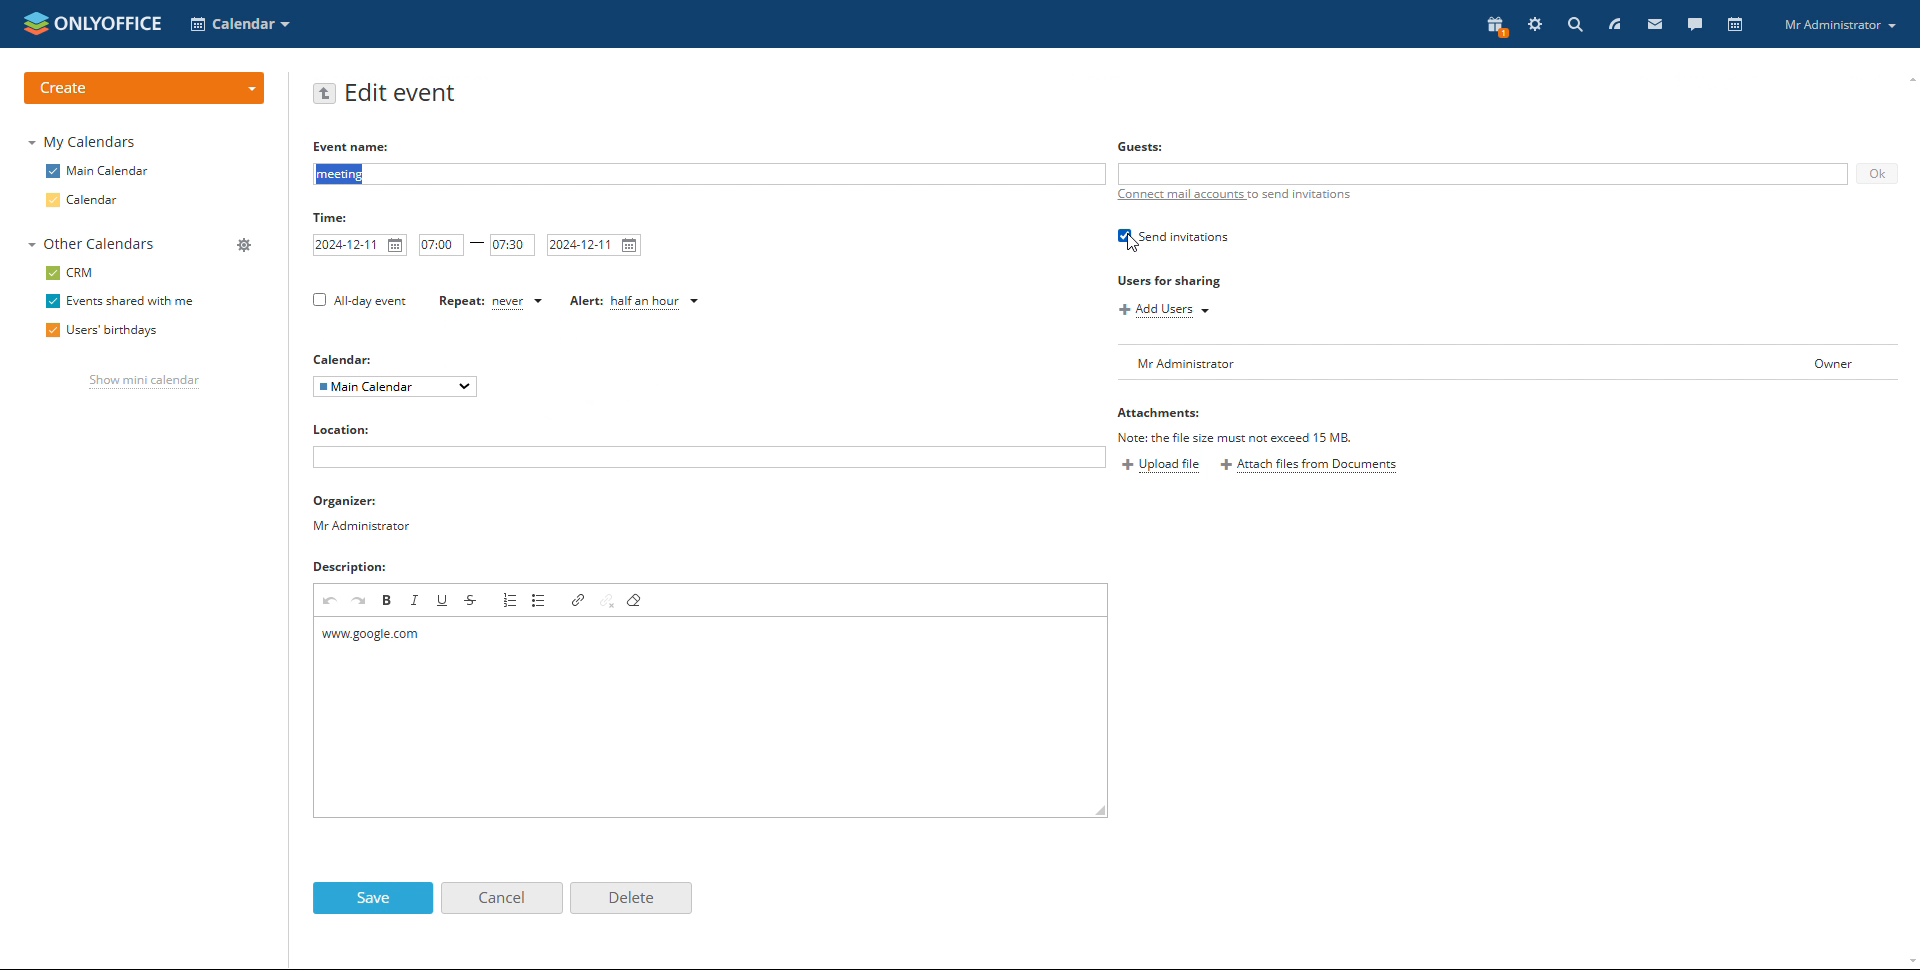  What do you see at coordinates (331, 601) in the screenshot?
I see `undo` at bounding box center [331, 601].